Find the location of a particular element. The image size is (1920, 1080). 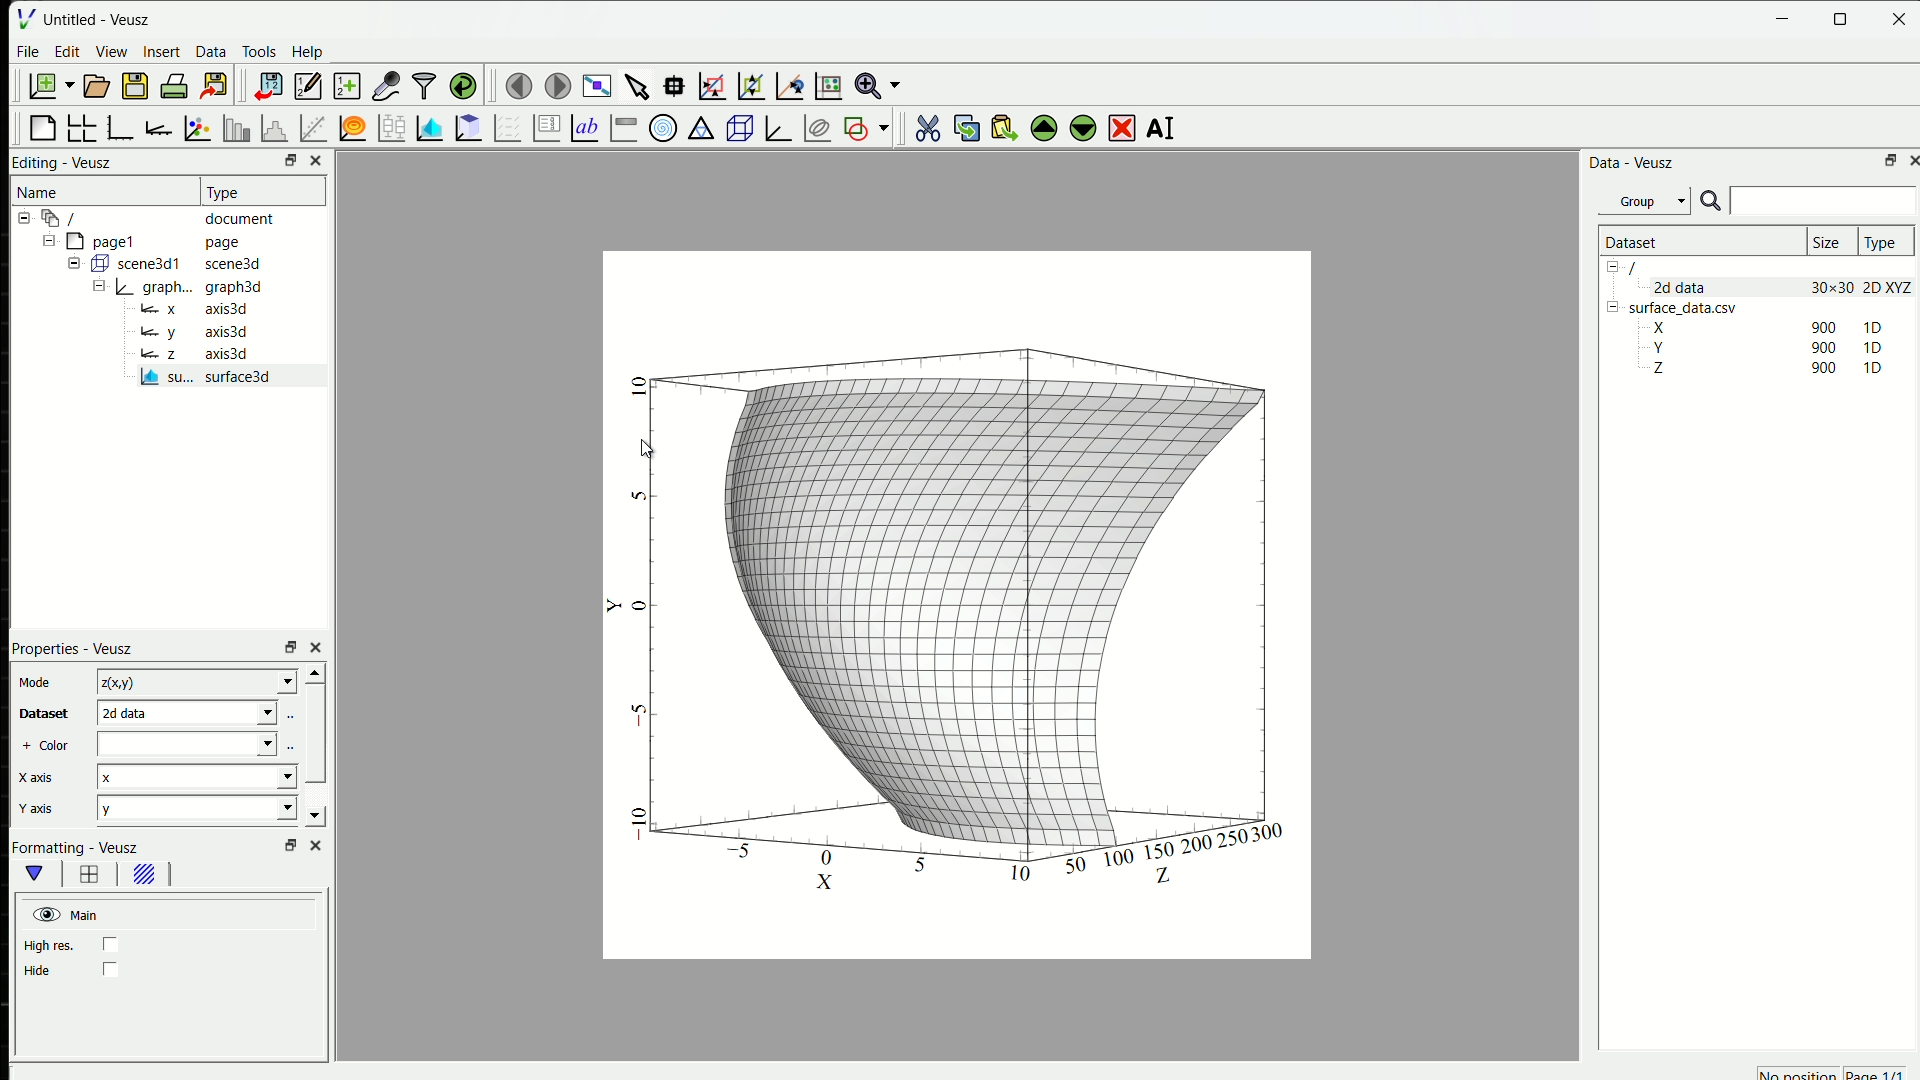

scene3d is located at coordinates (234, 265).